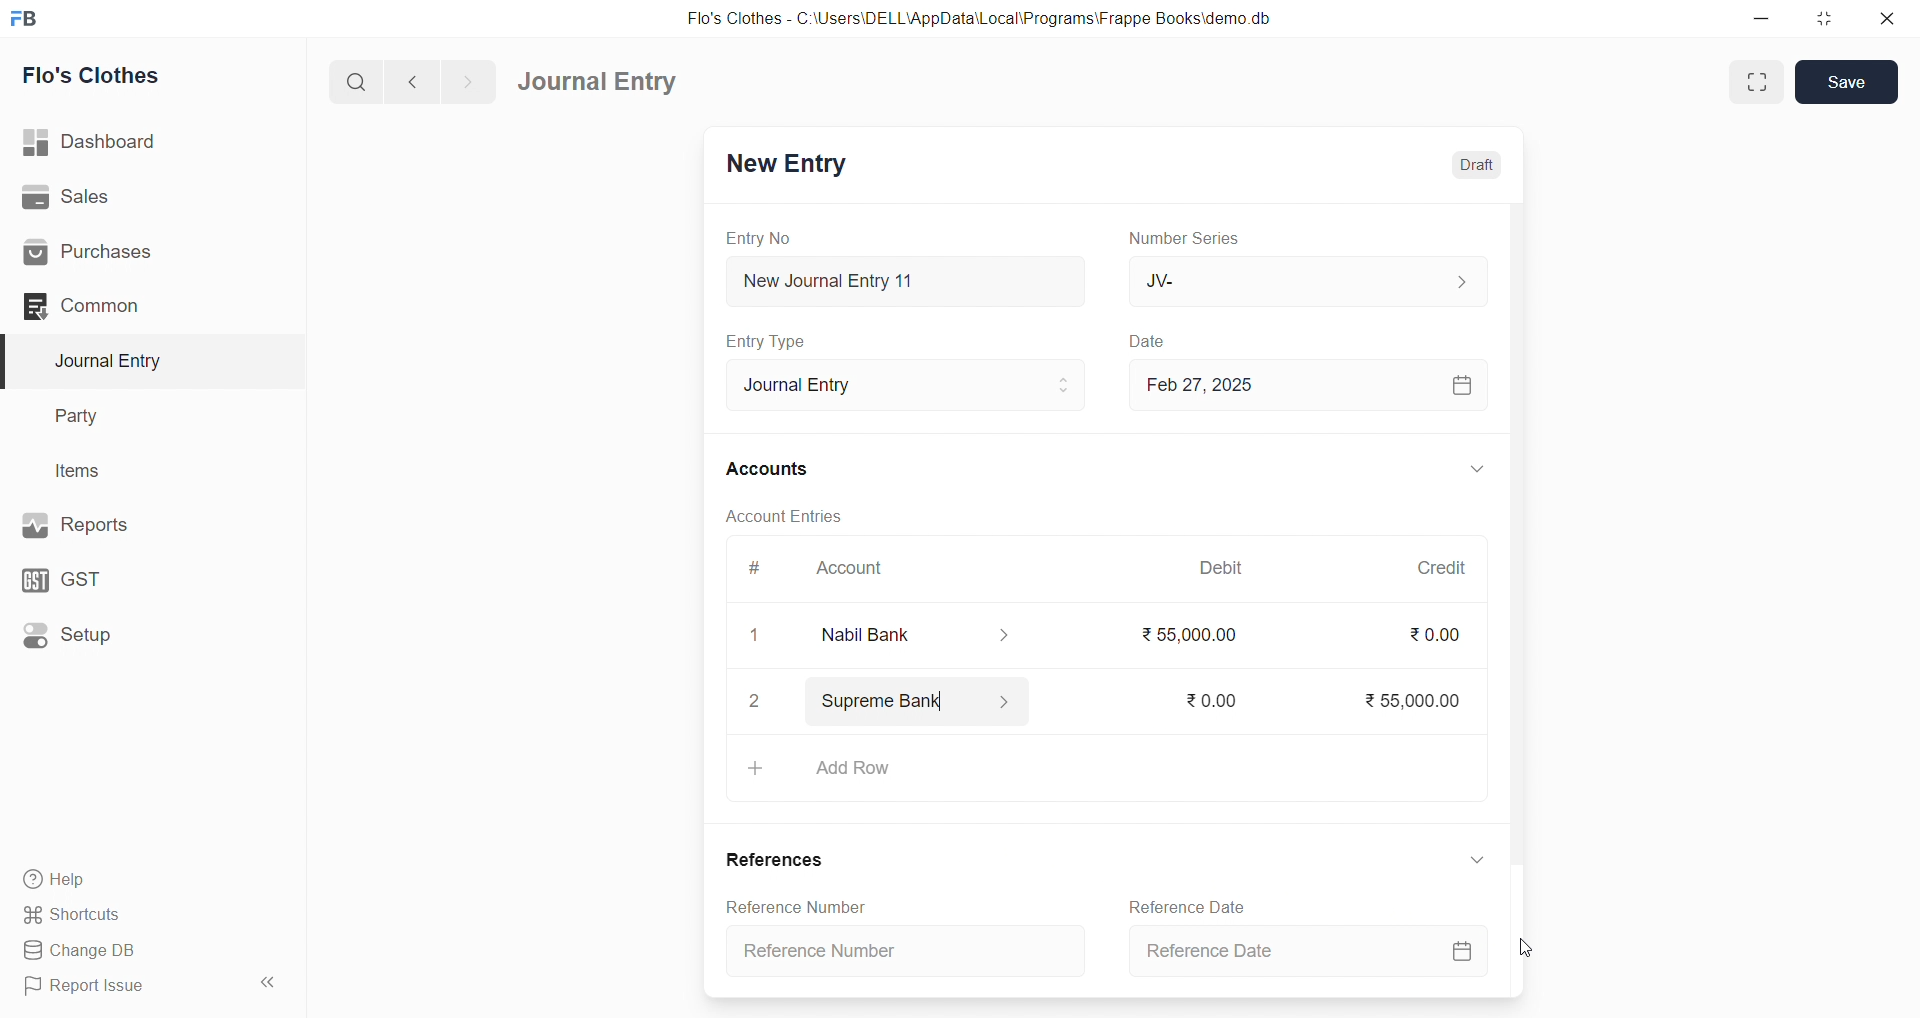  I want to click on search, so click(353, 84).